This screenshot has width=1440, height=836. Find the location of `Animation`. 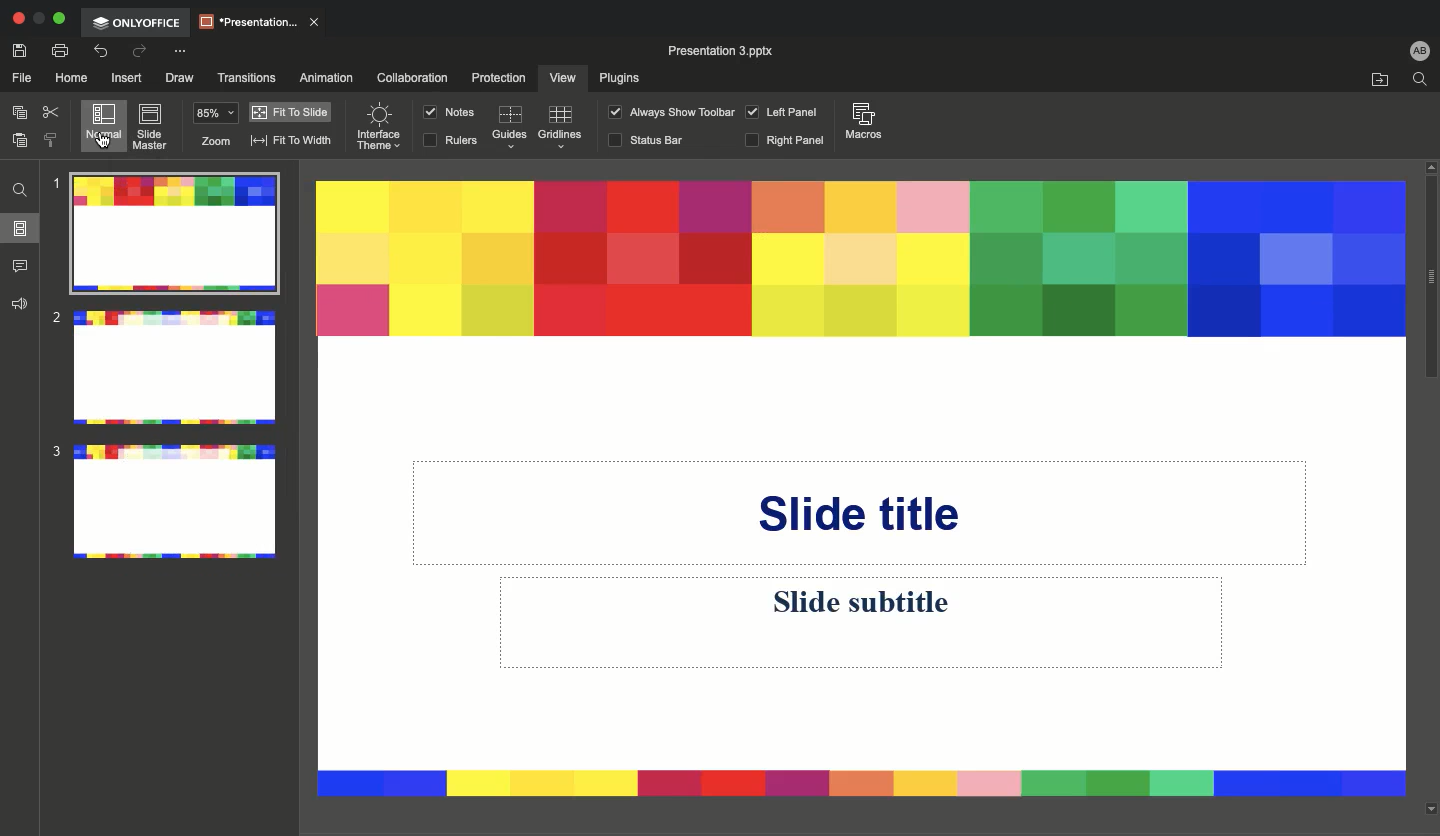

Animation is located at coordinates (331, 78).